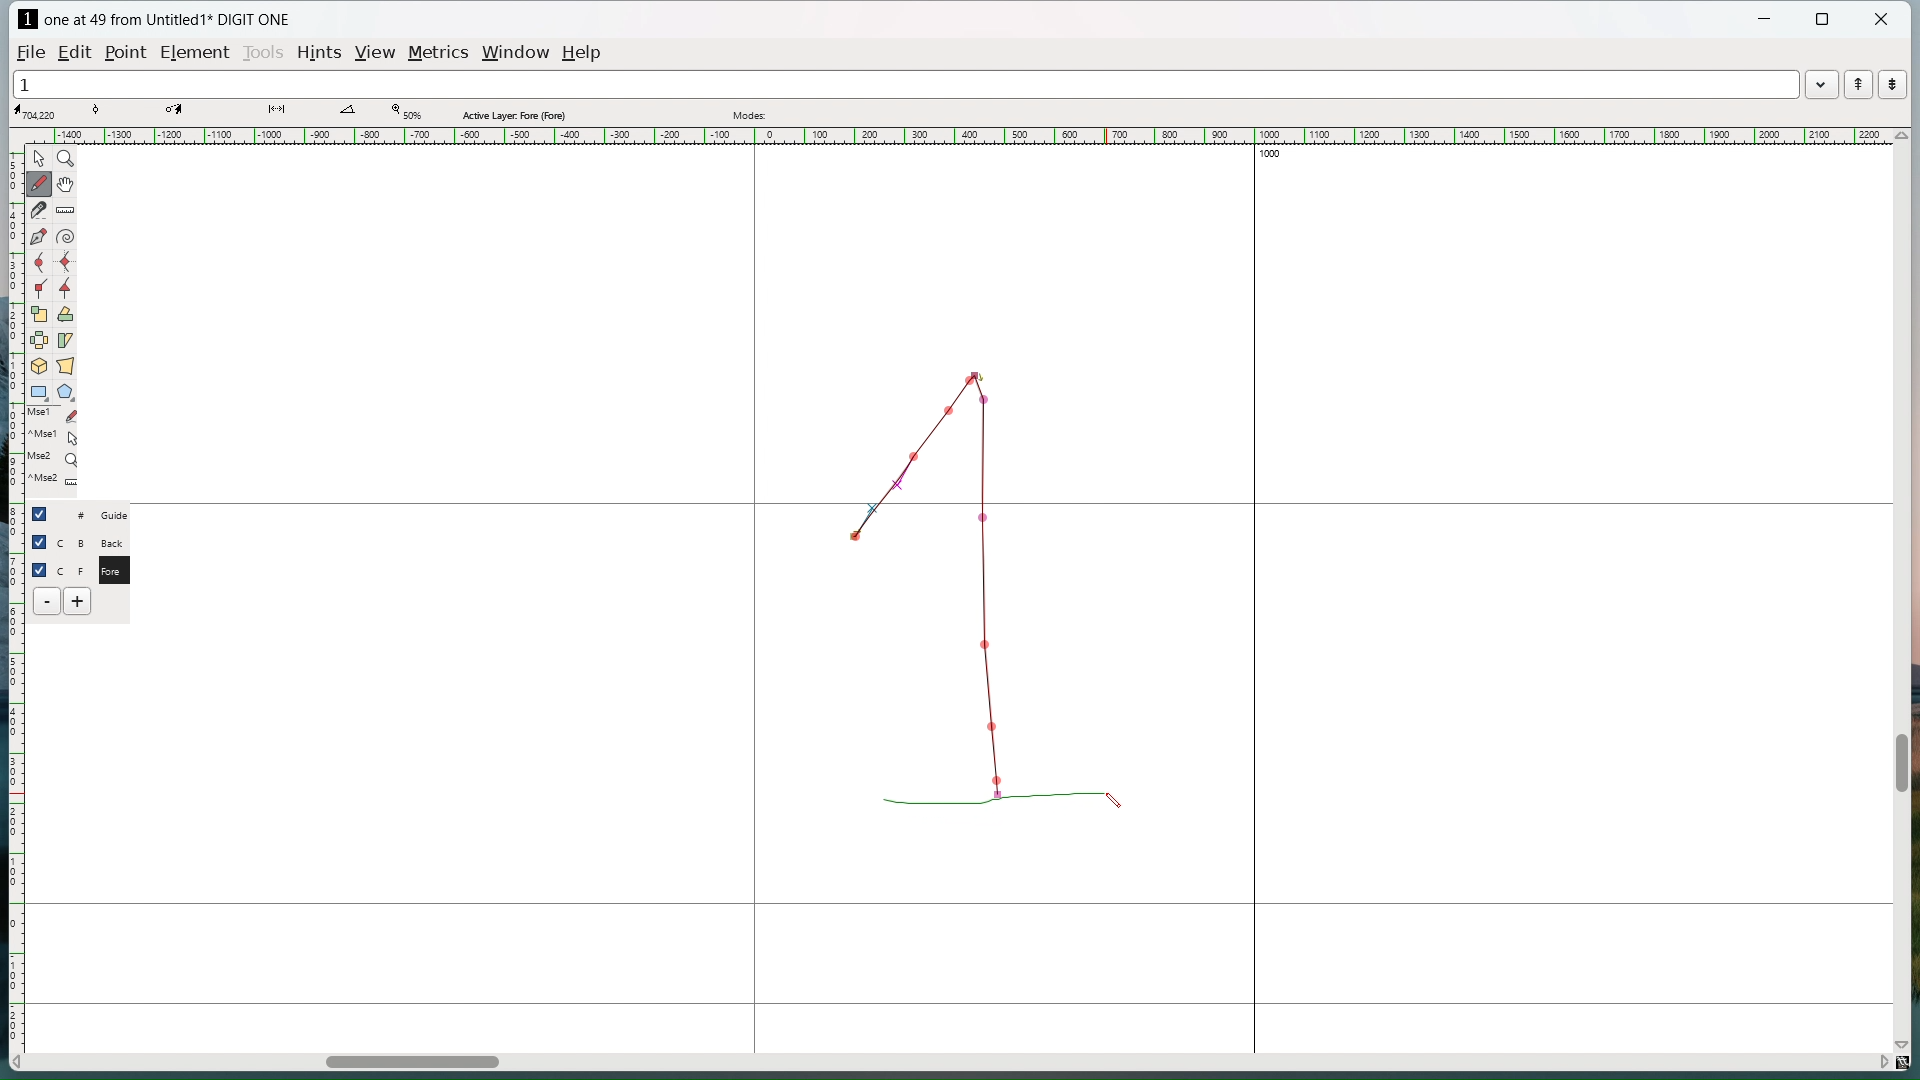 This screenshot has width=1920, height=1080. What do you see at coordinates (194, 52) in the screenshot?
I see `element` at bounding box center [194, 52].